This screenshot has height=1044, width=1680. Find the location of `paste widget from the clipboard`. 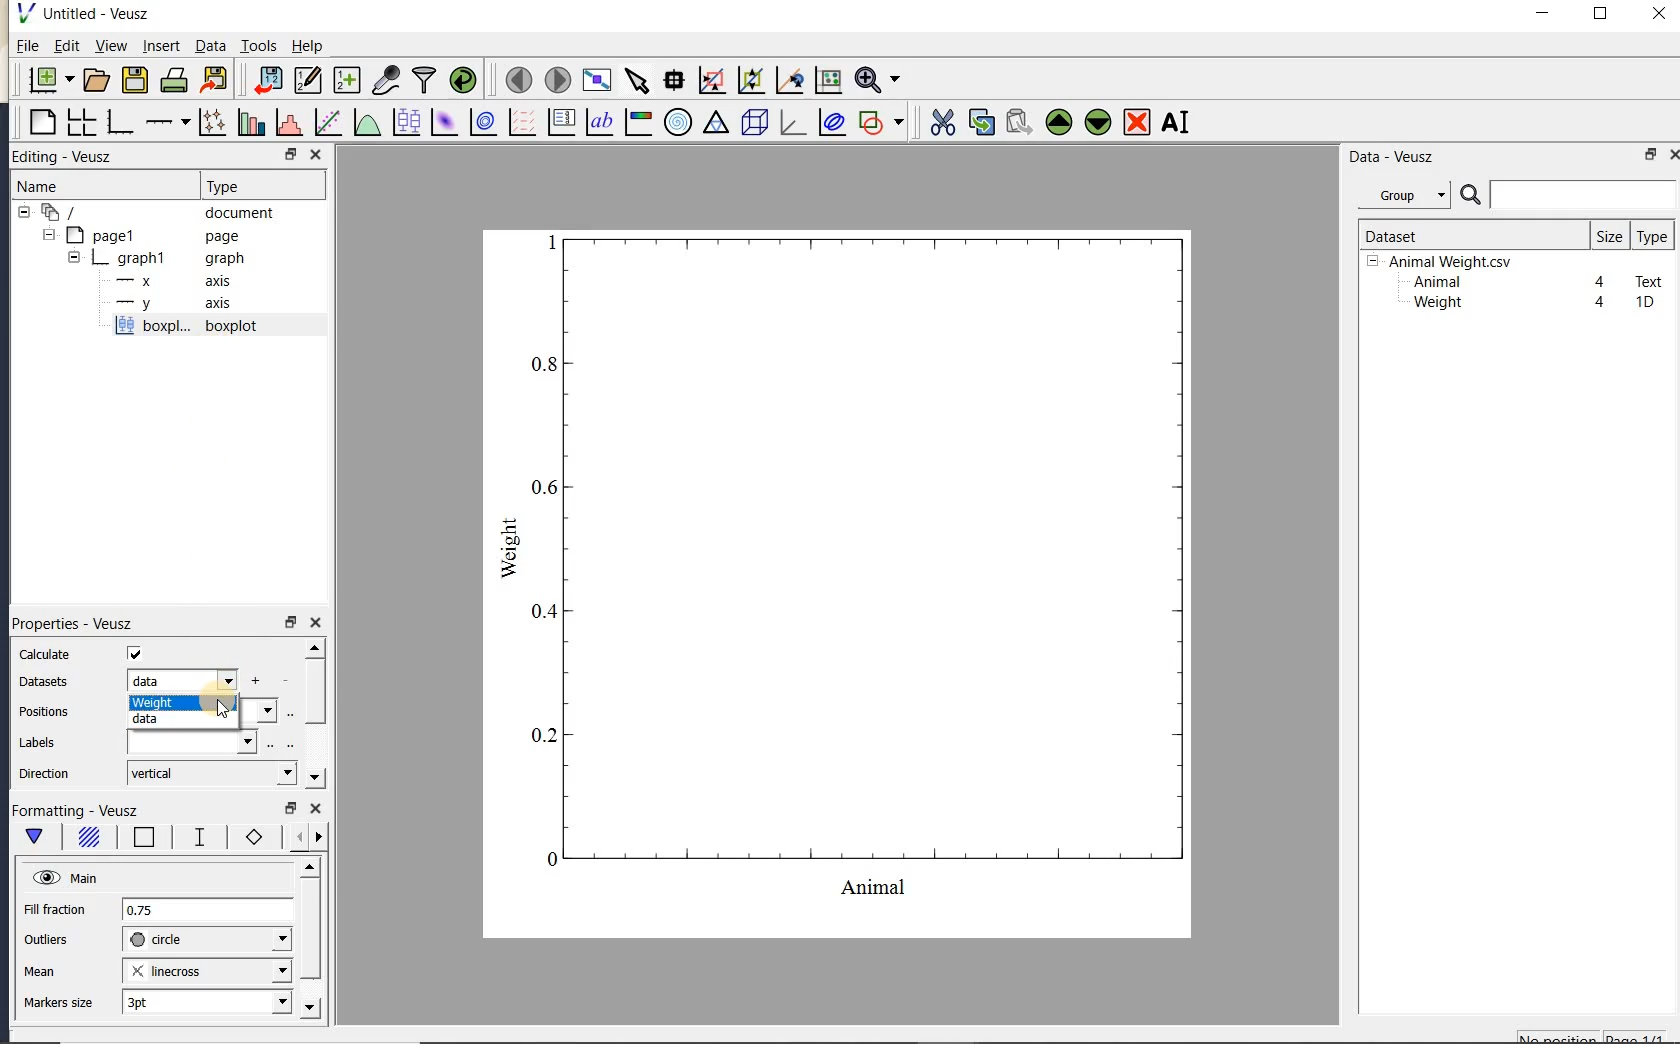

paste widget from the clipboard is located at coordinates (1019, 124).